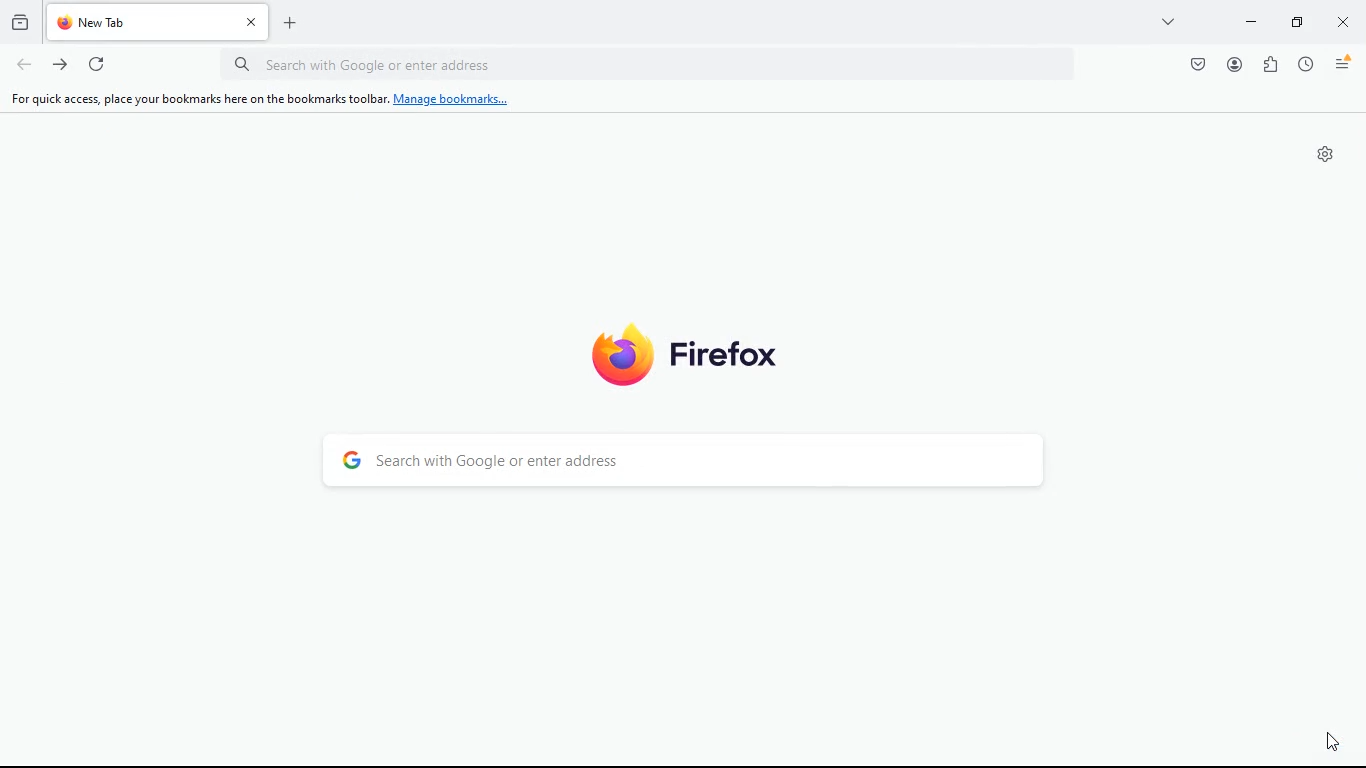  What do you see at coordinates (1344, 64) in the screenshot?
I see `menu` at bounding box center [1344, 64].